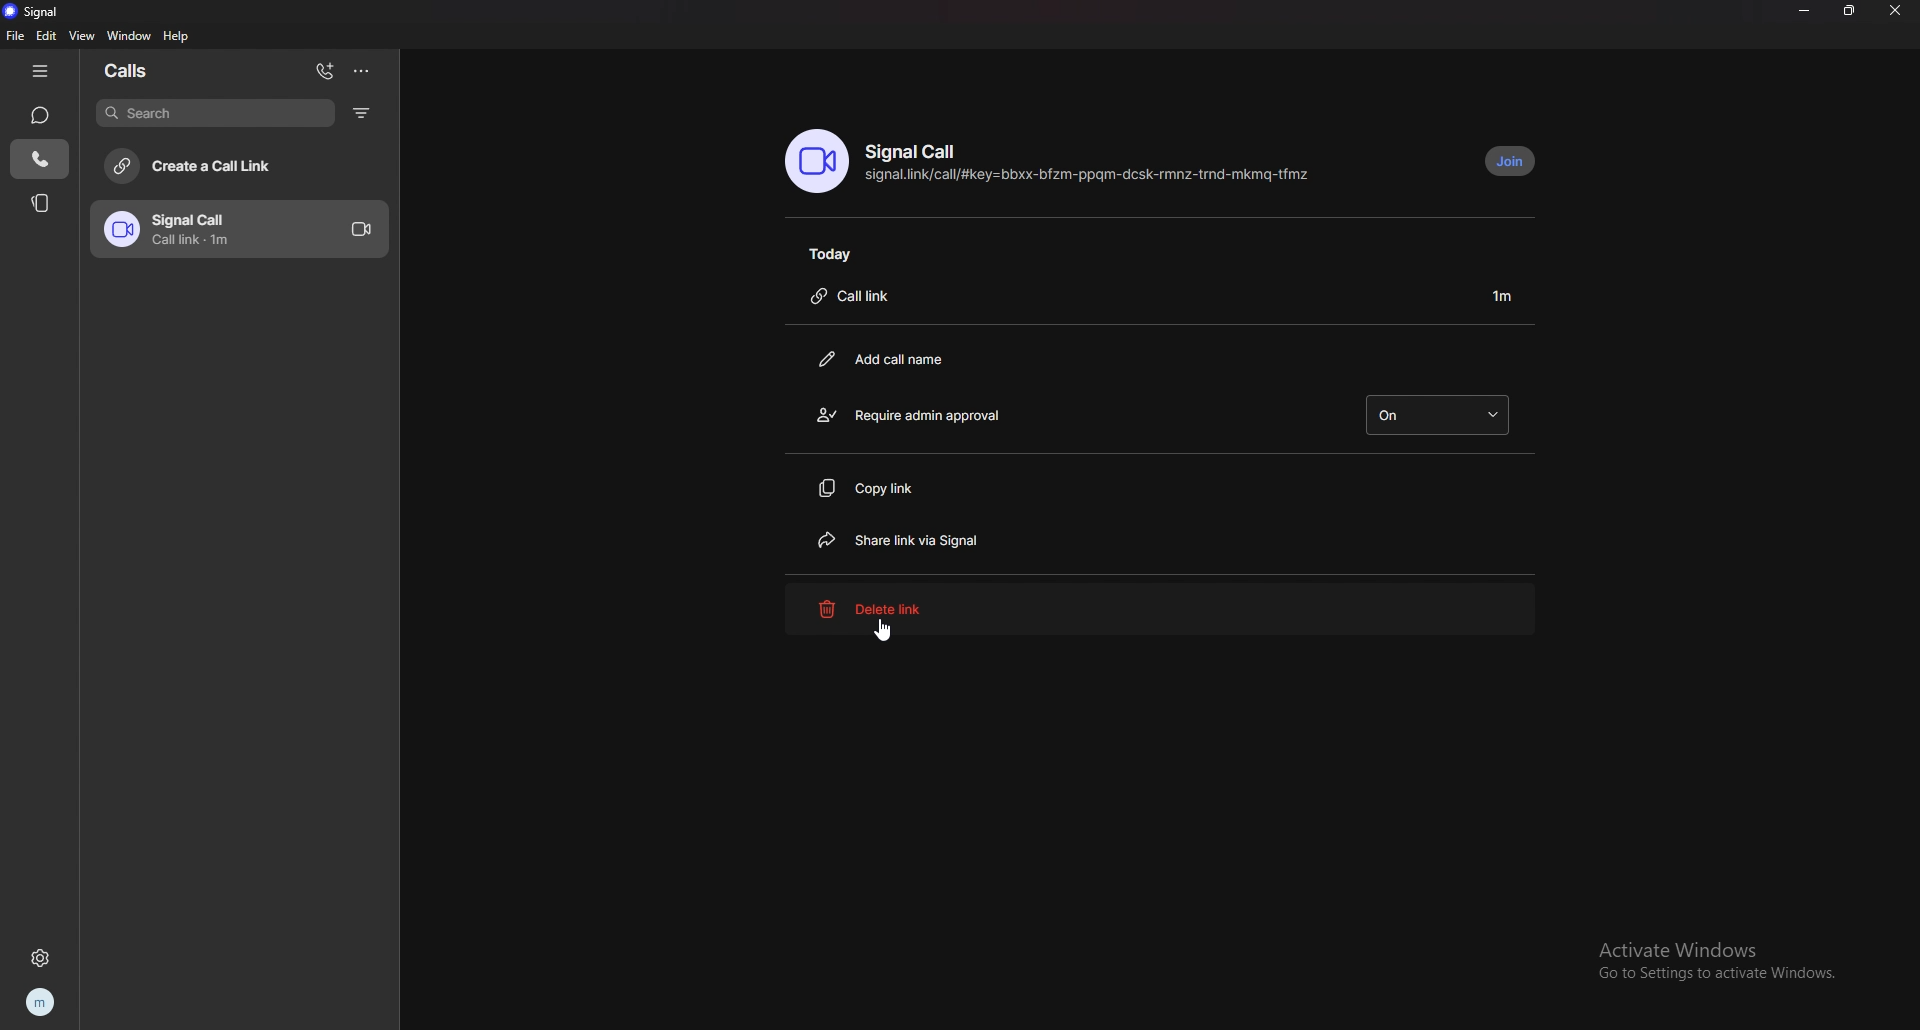 The height and width of the screenshot is (1030, 1920). Describe the element at coordinates (914, 539) in the screenshot. I see `share link to signal` at that location.